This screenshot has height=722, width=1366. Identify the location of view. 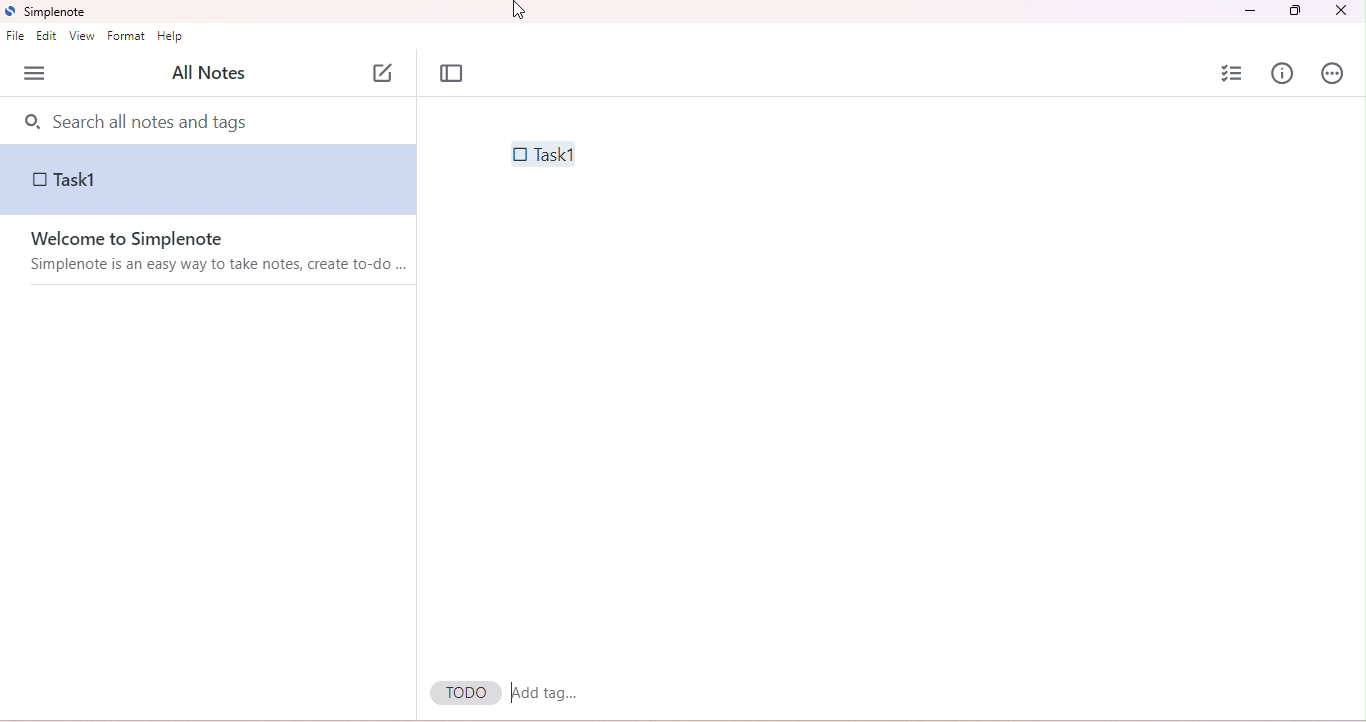
(81, 37).